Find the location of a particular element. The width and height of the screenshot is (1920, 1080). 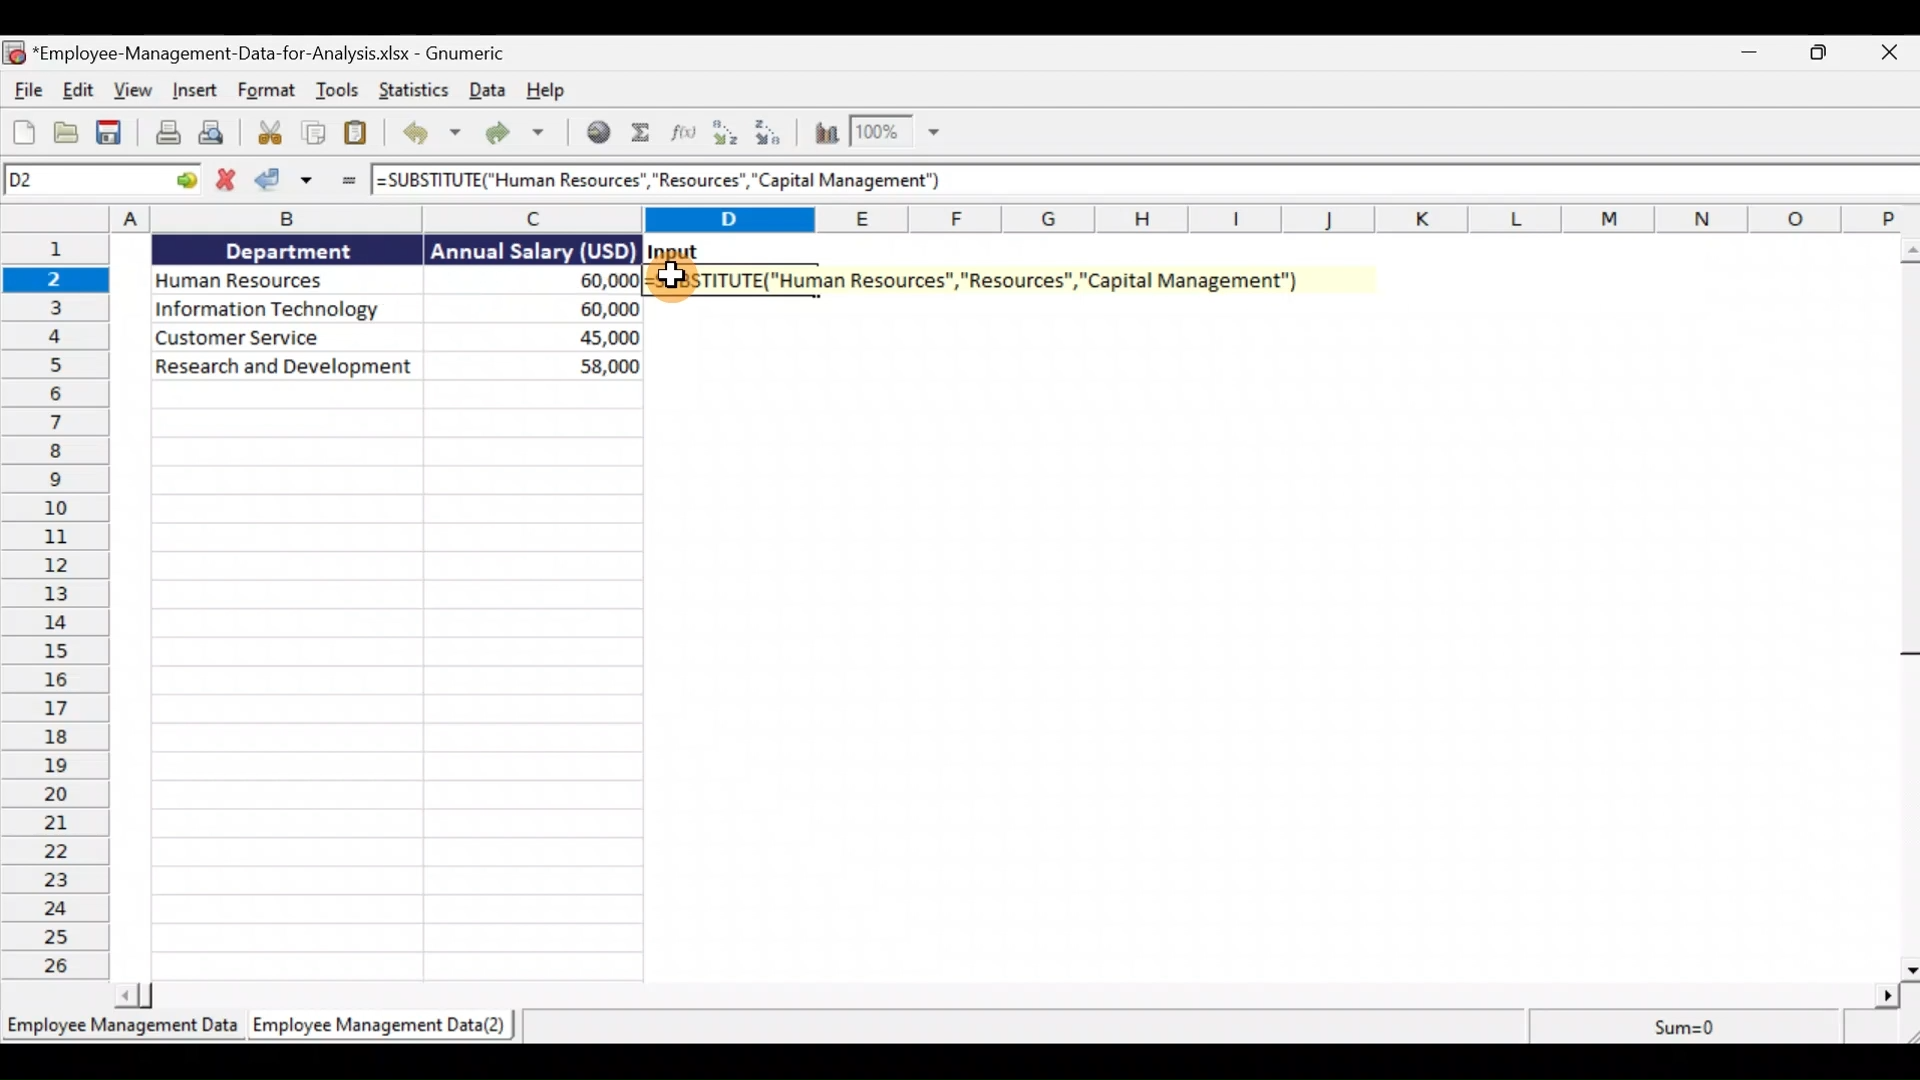

Open a file is located at coordinates (62, 132).